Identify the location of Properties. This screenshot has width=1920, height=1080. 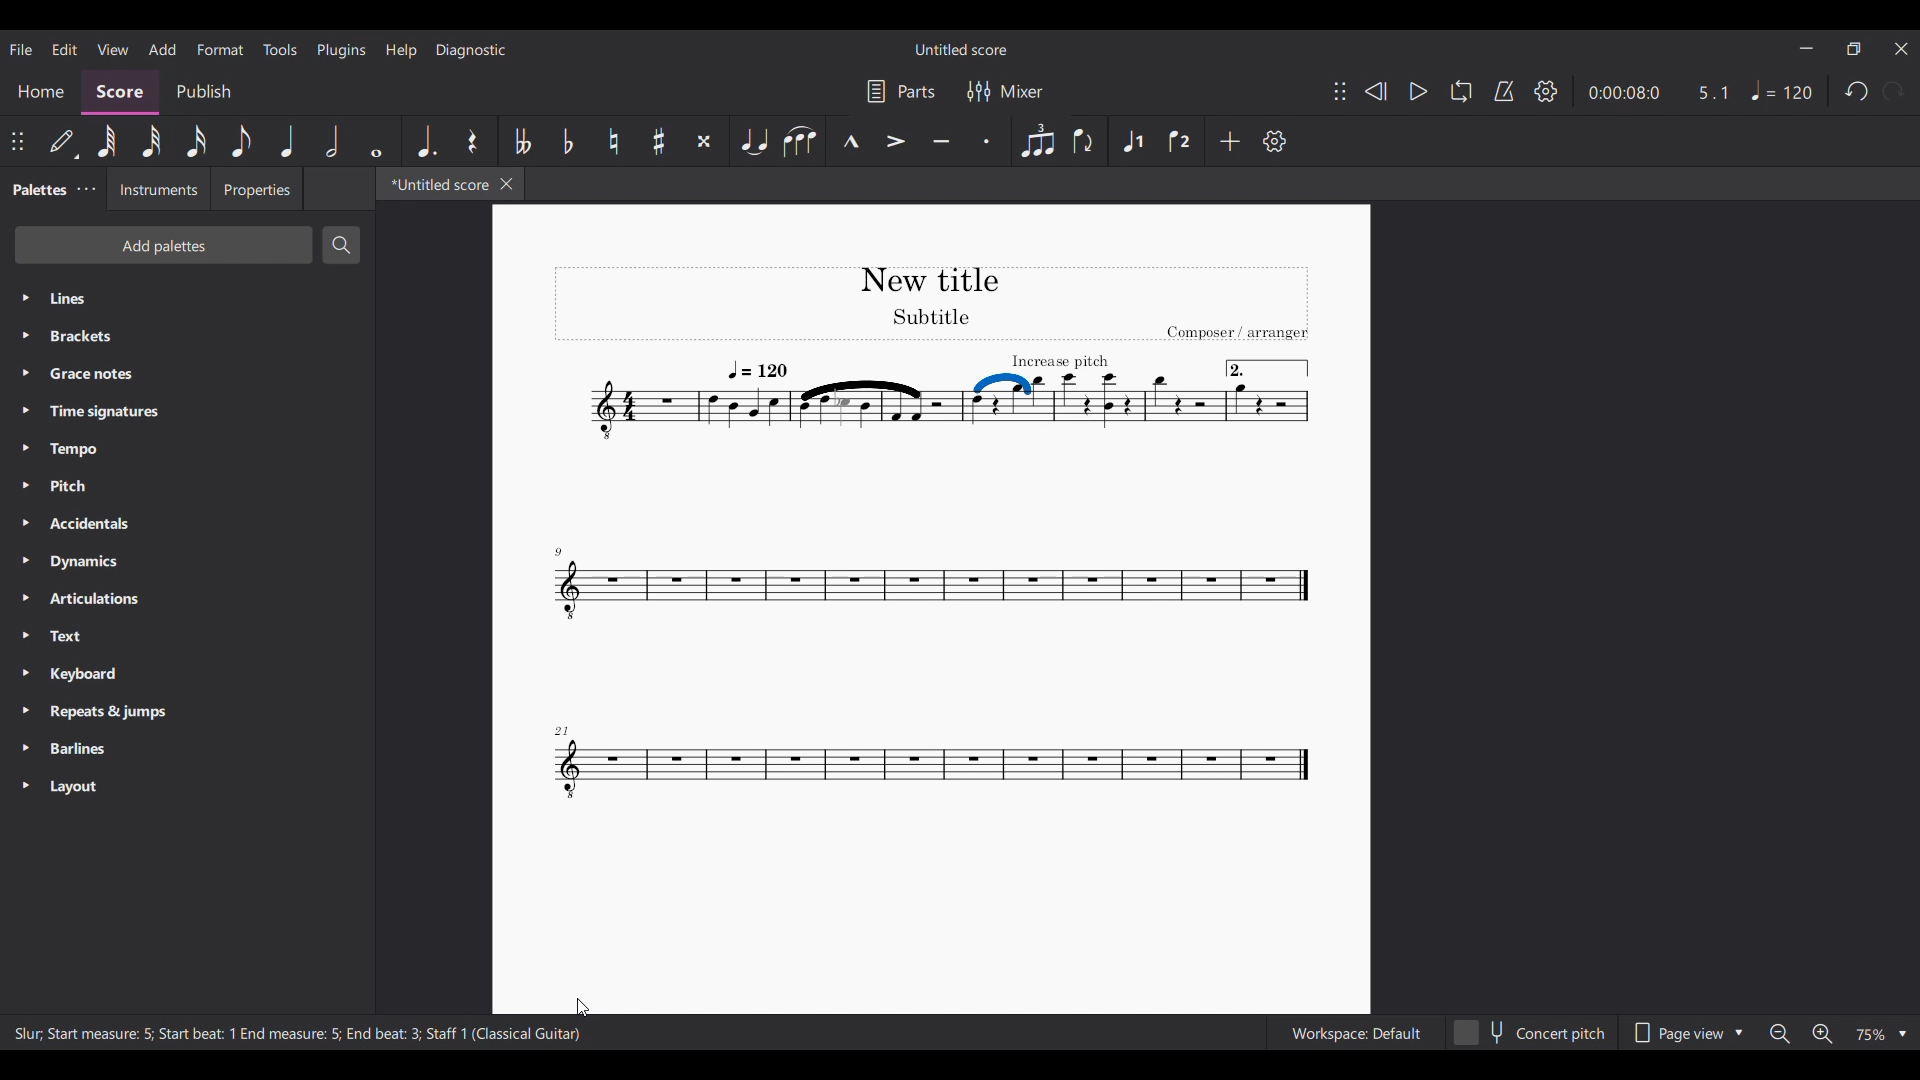
(258, 189).